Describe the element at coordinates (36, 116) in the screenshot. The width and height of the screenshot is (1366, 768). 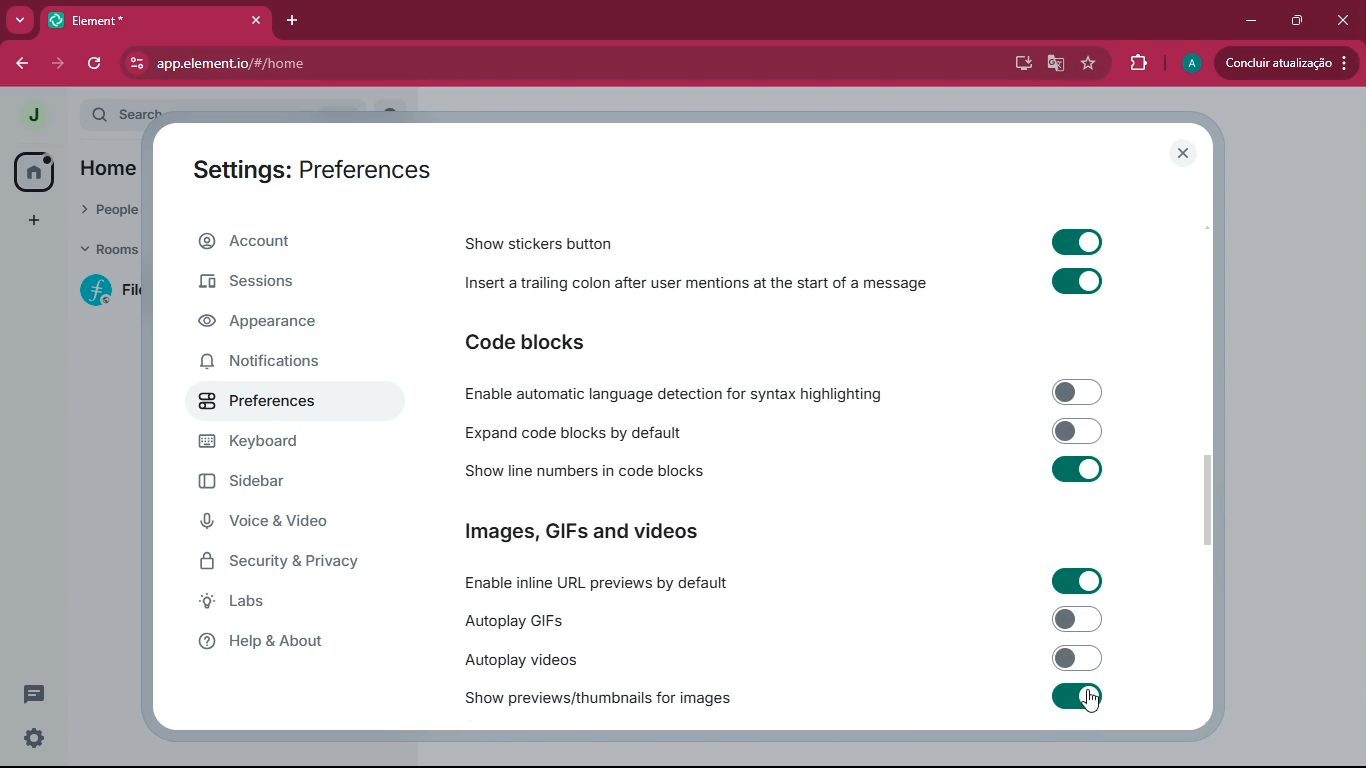
I see `profile picture` at that location.